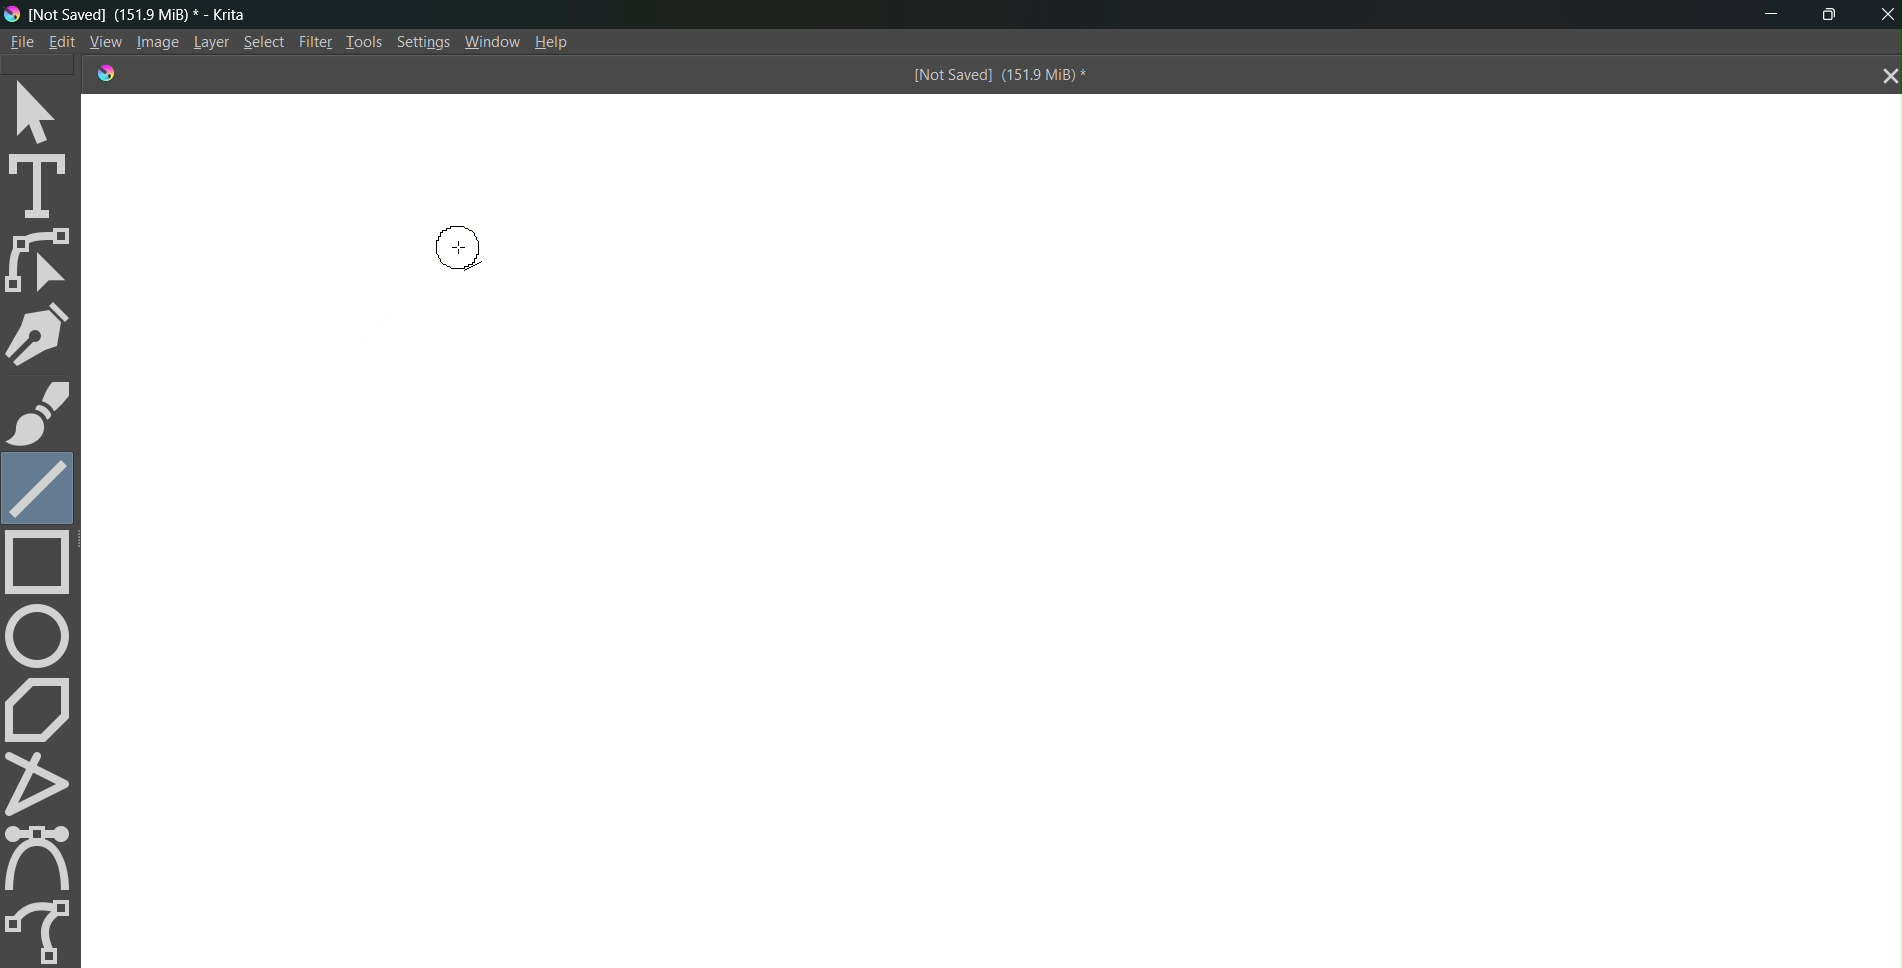  What do you see at coordinates (44, 783) in the screenshot?
I see `polyline` at bounding box center [44, 783].